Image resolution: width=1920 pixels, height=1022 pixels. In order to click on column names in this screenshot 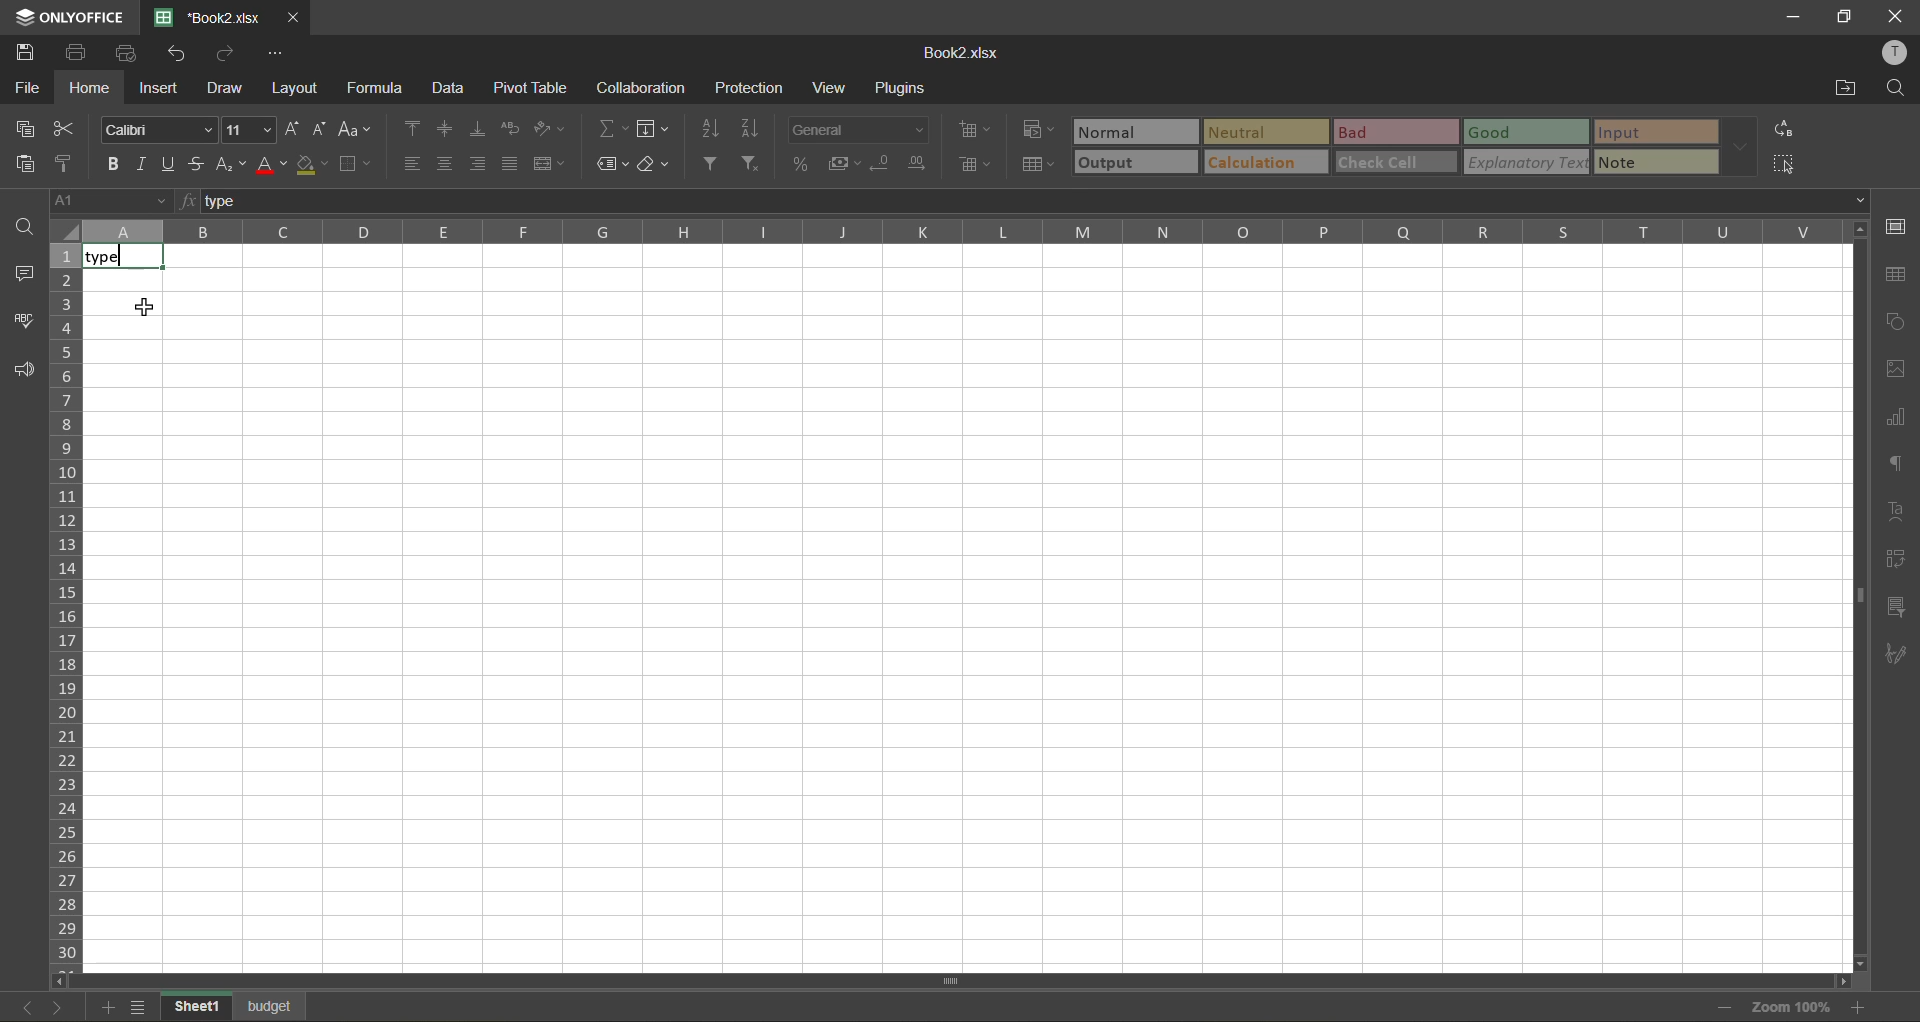, I will do `click(959, 233)`.